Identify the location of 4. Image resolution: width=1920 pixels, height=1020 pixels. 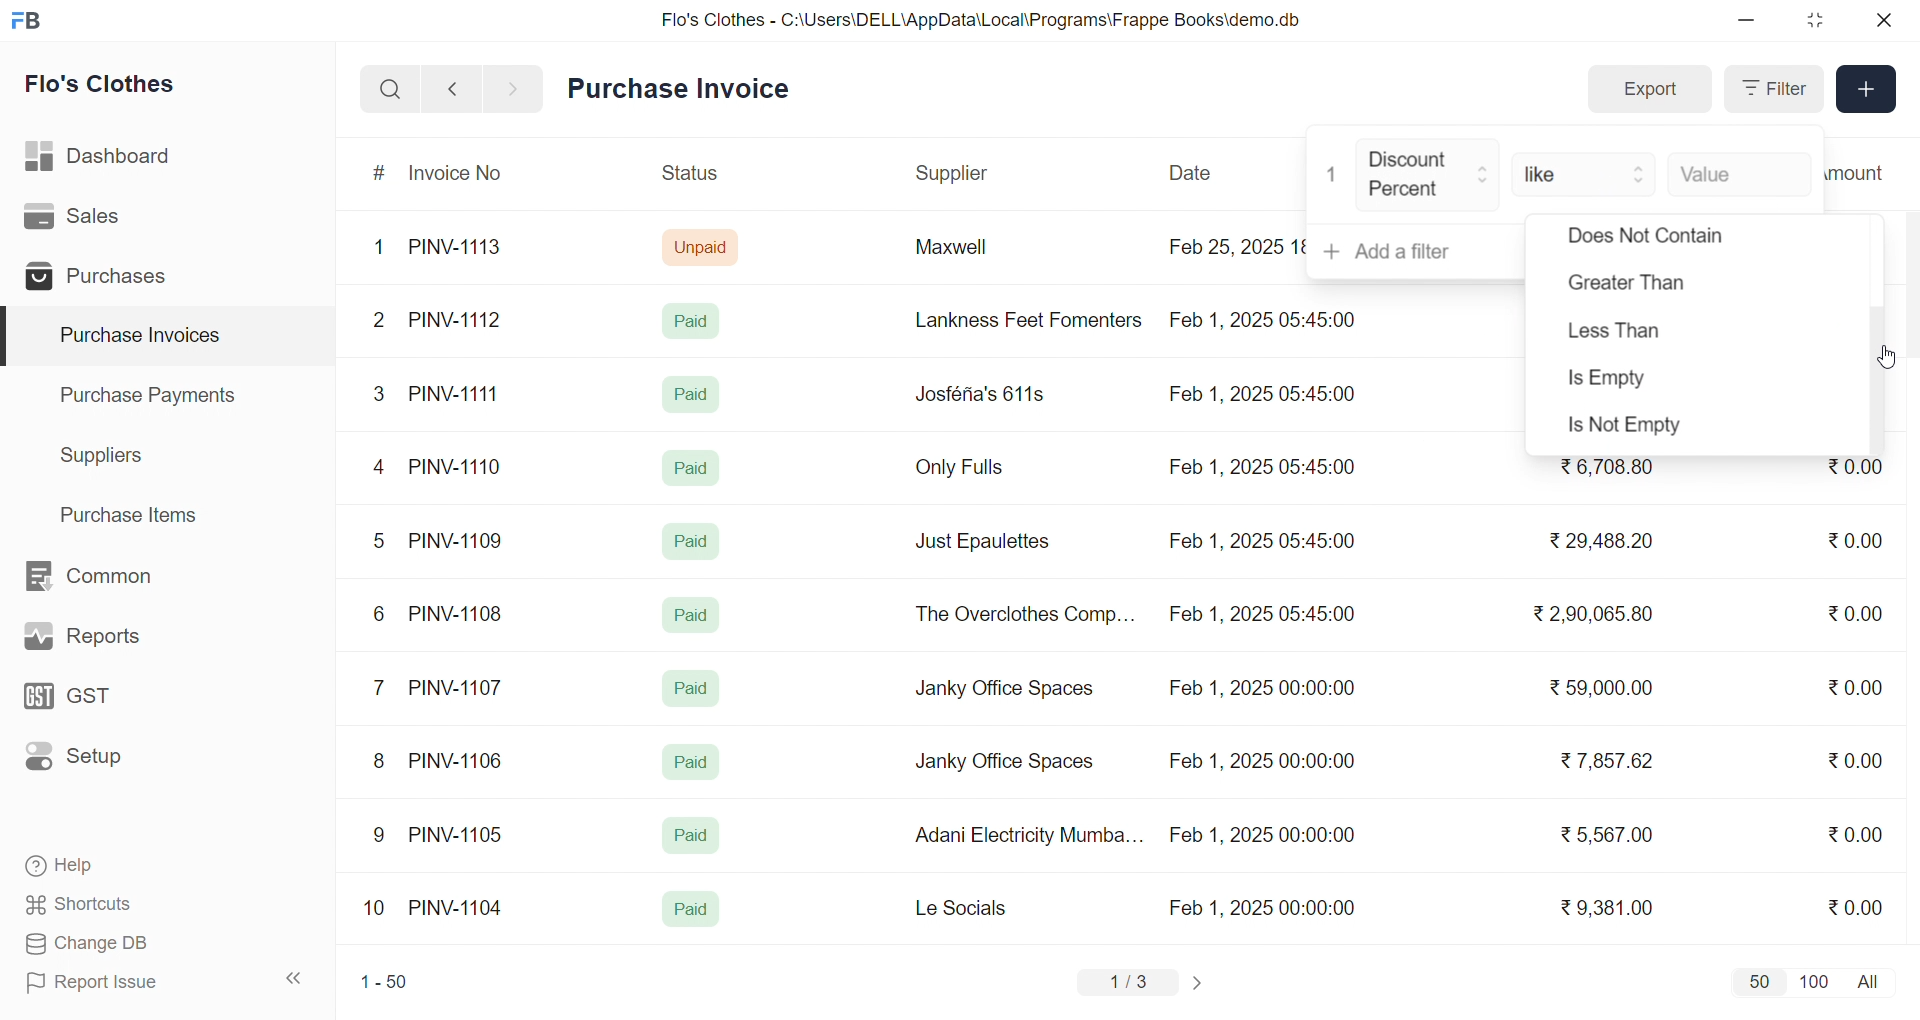
(383, 468).